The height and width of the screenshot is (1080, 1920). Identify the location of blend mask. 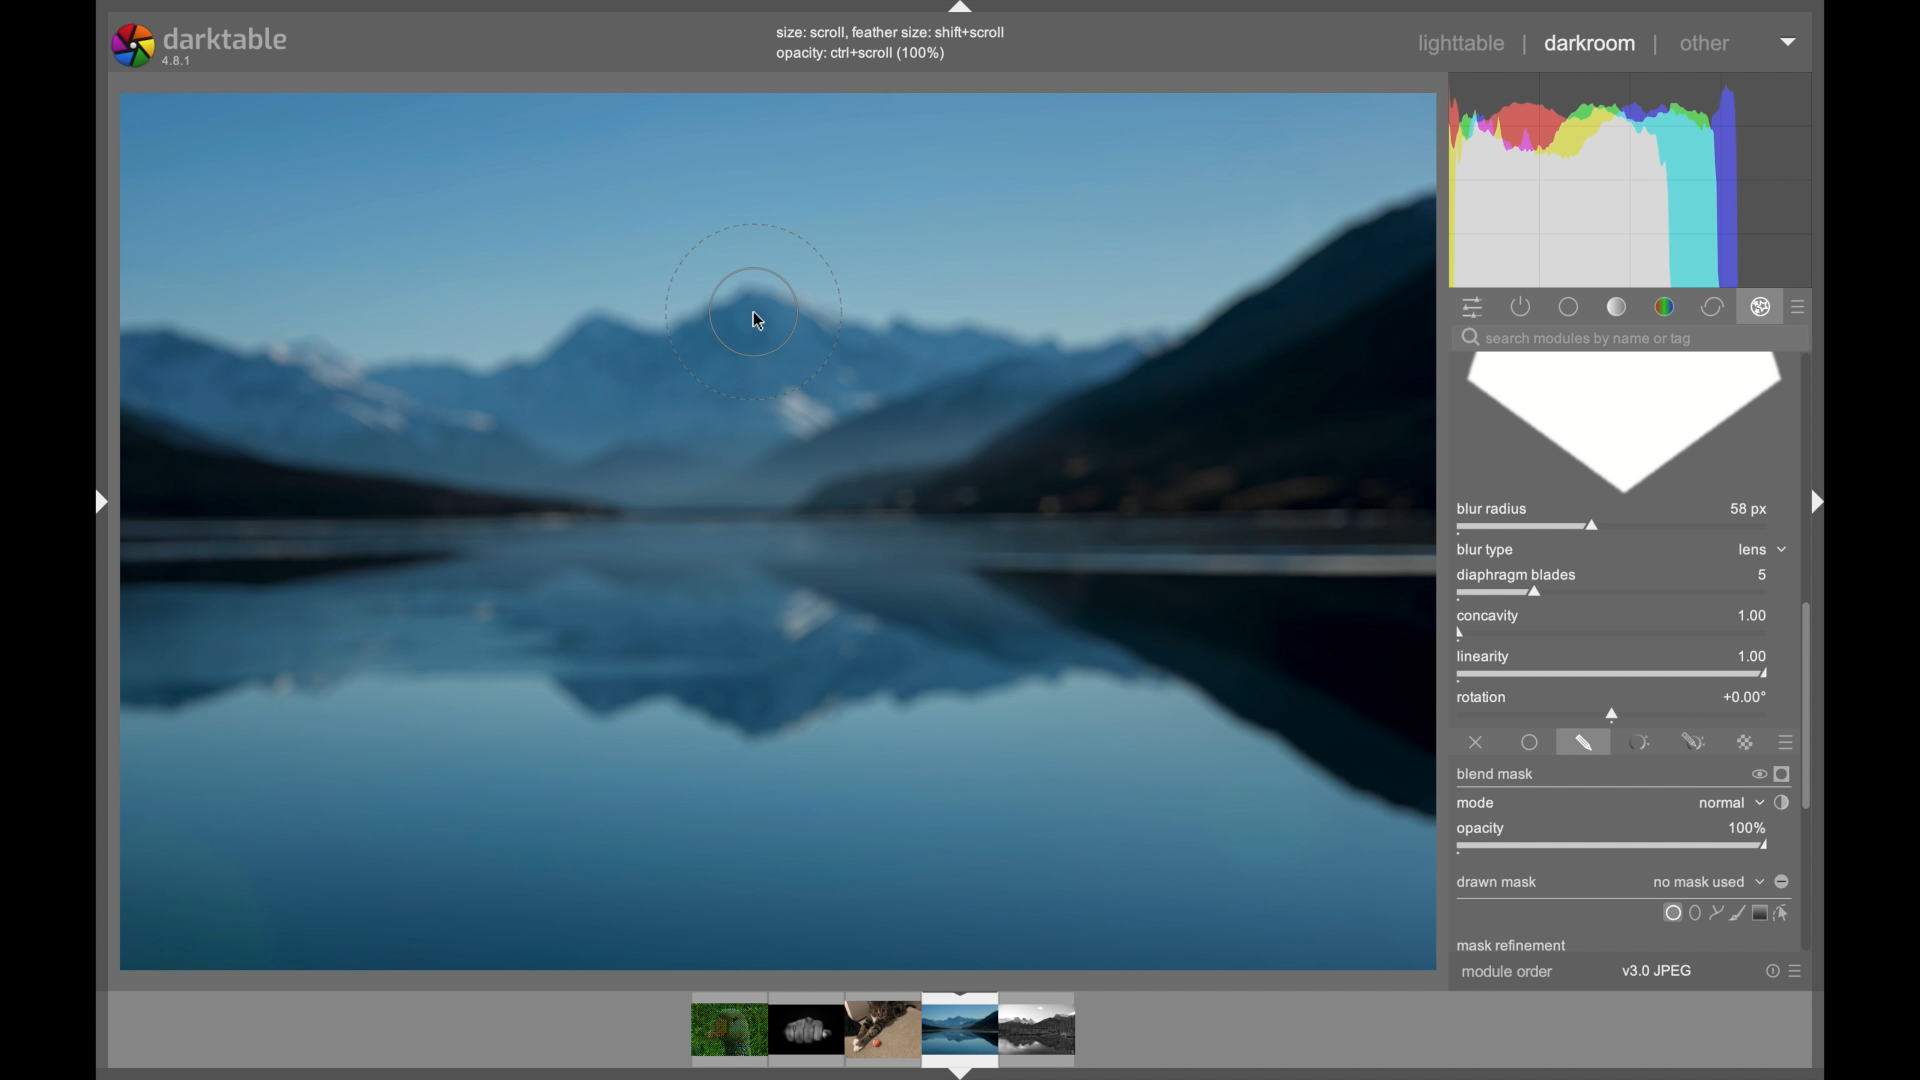
(1498, 773).